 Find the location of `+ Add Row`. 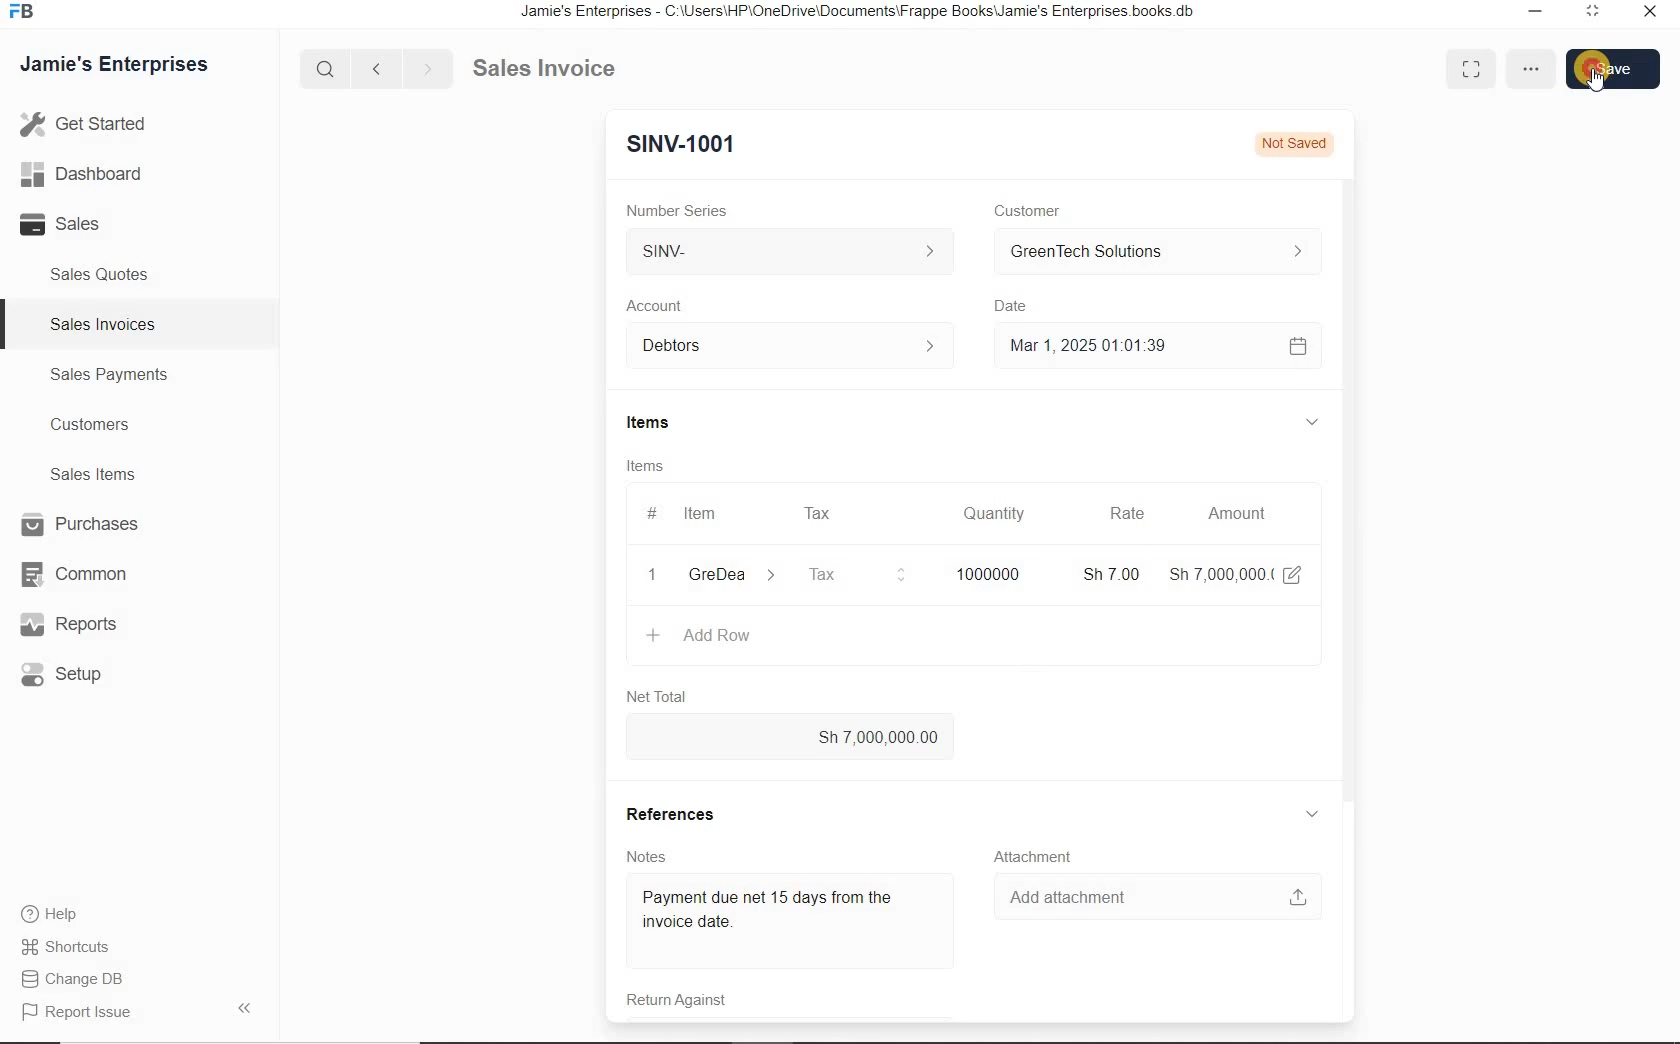

+ Add Row is located at coordinates (699, 638).